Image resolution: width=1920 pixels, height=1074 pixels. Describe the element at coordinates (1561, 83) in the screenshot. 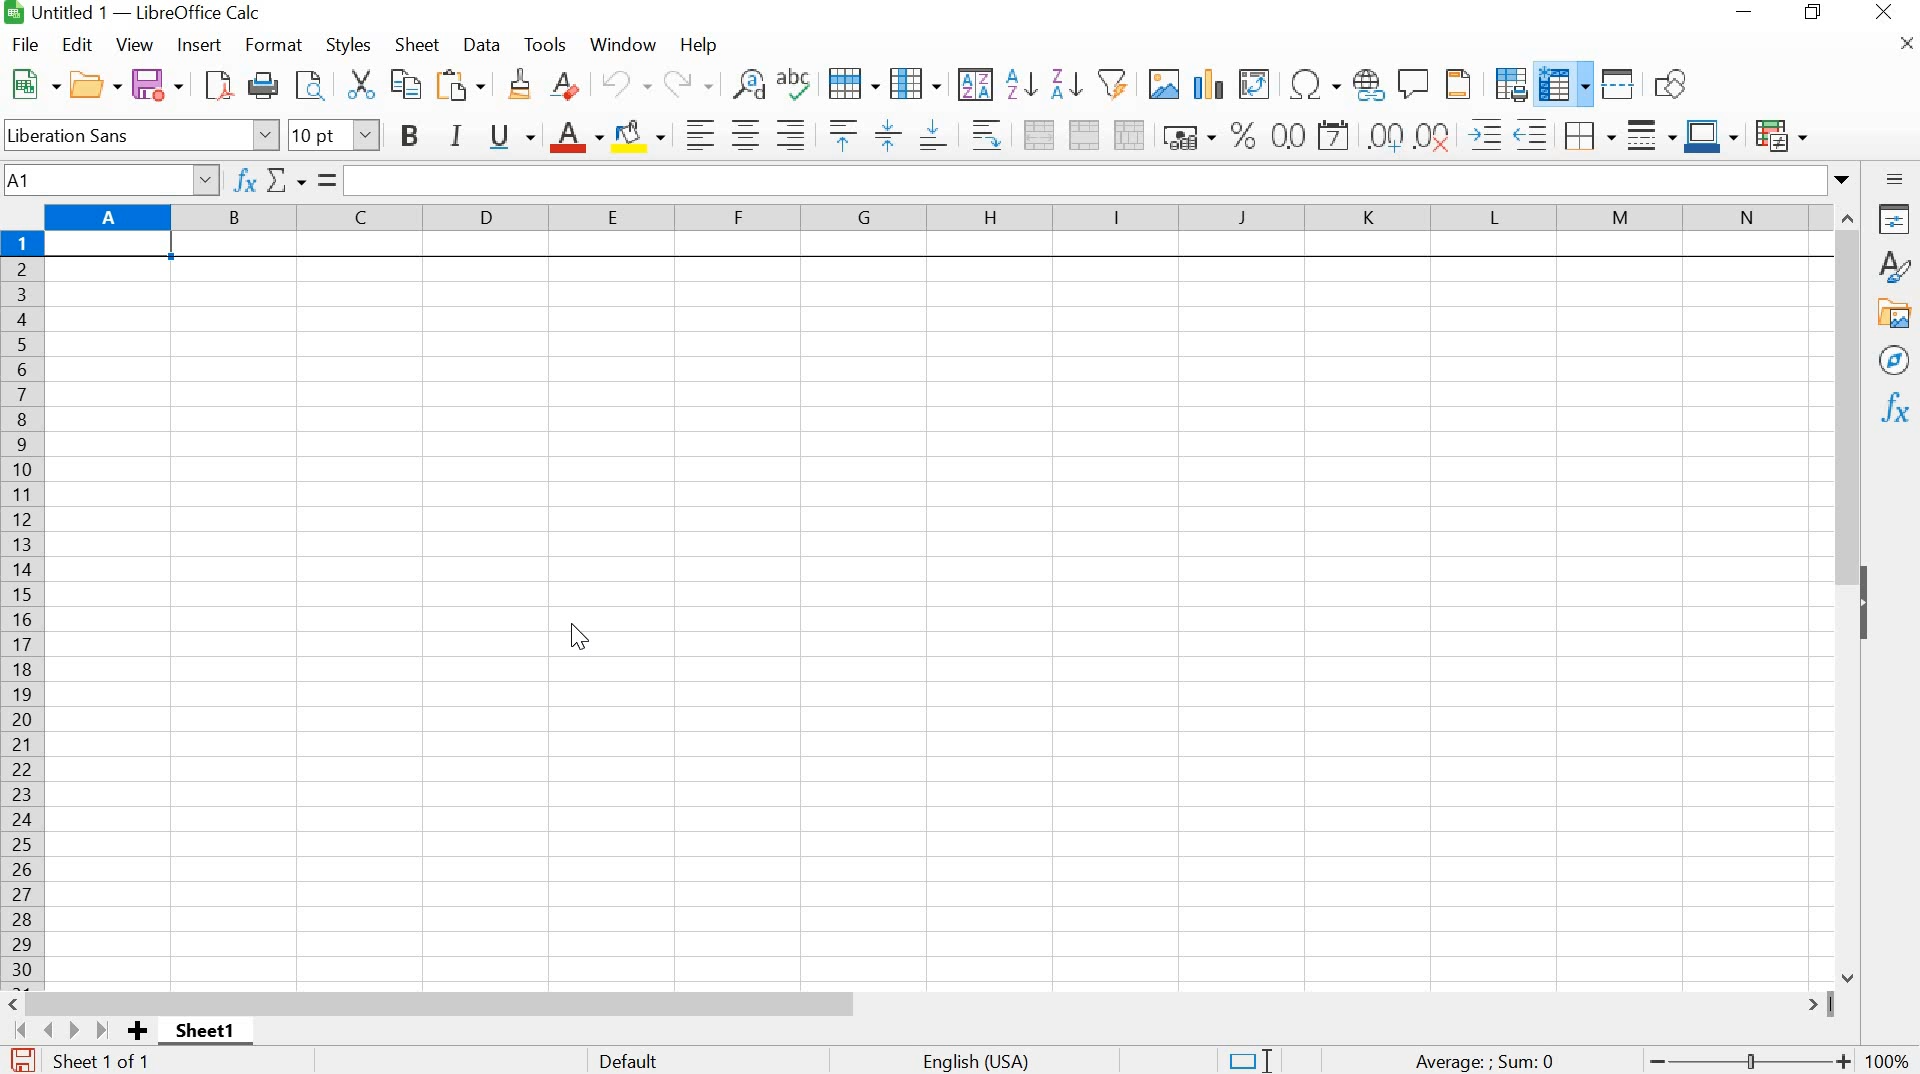

I see `FREEZE ROWS AND COLUMNS` at that location.